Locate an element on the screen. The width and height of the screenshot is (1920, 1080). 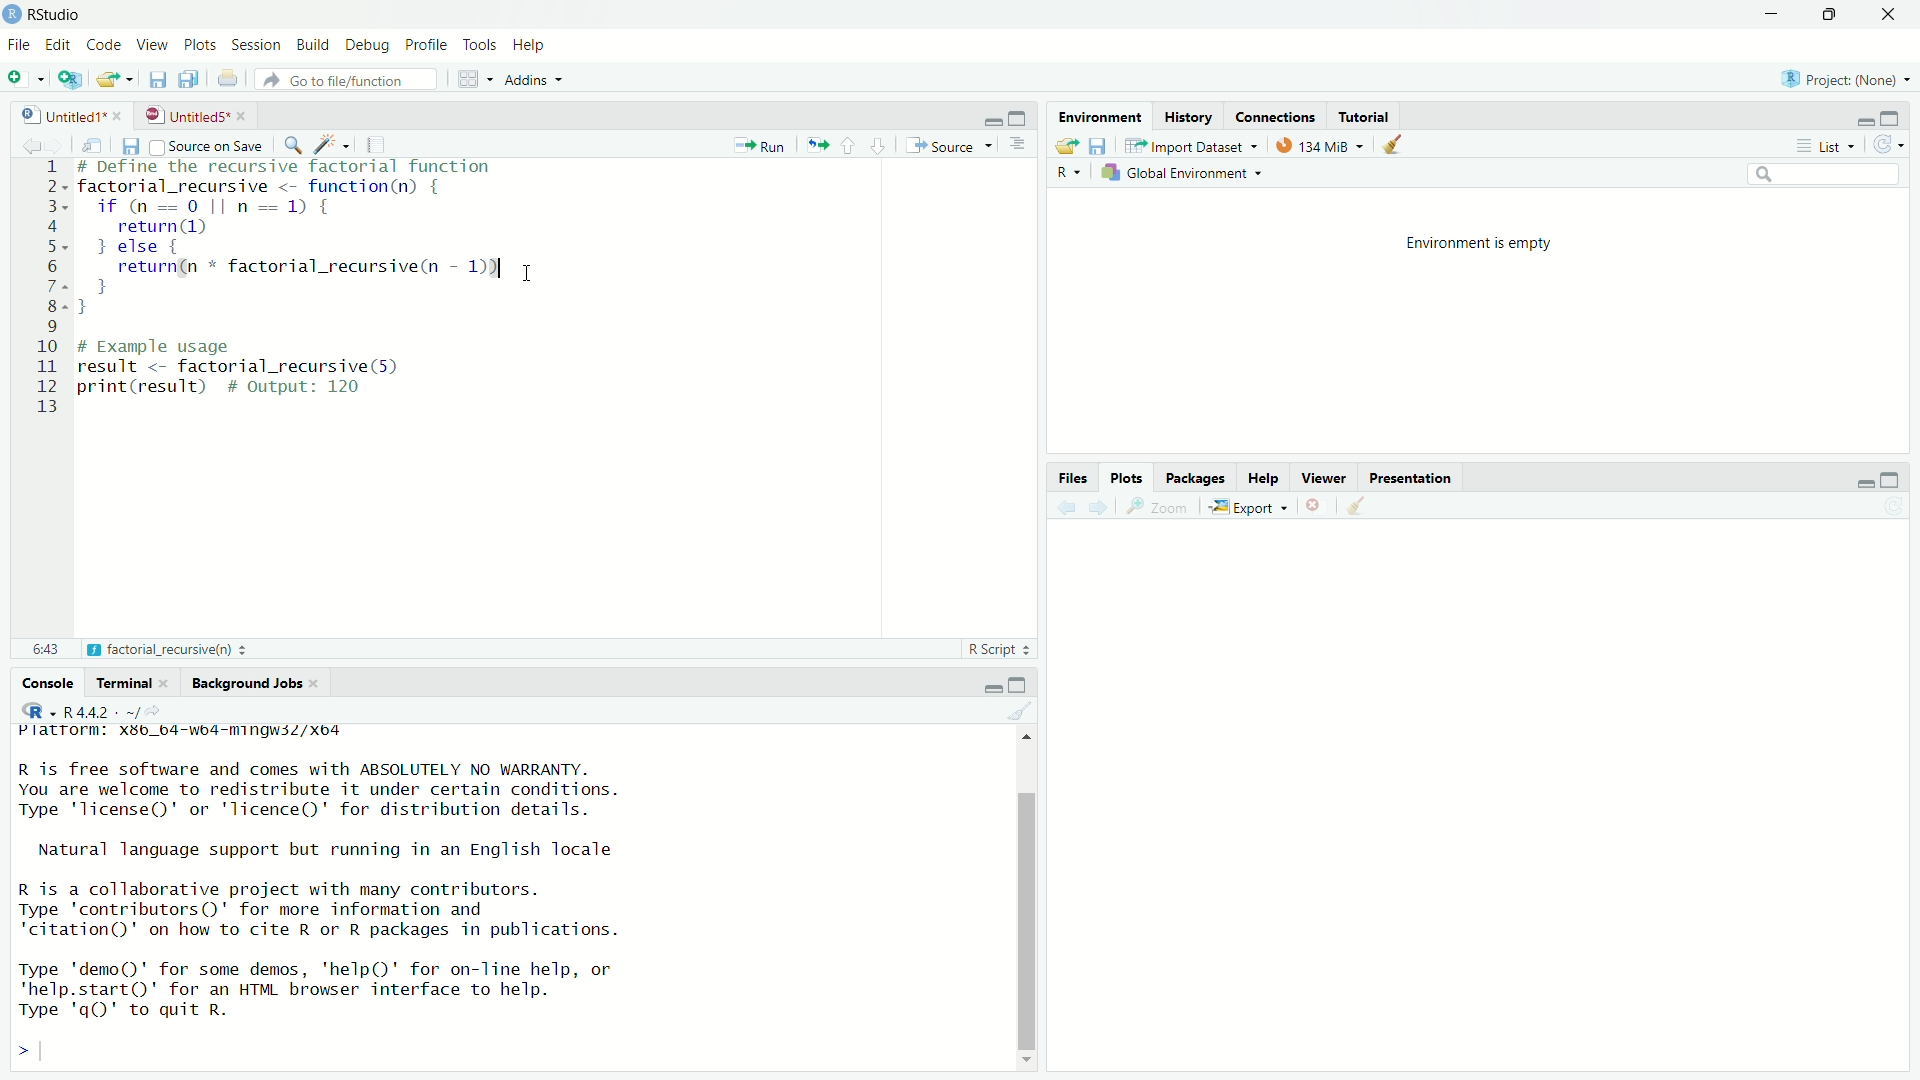
Presentation is located at coordinates (1412, 476).